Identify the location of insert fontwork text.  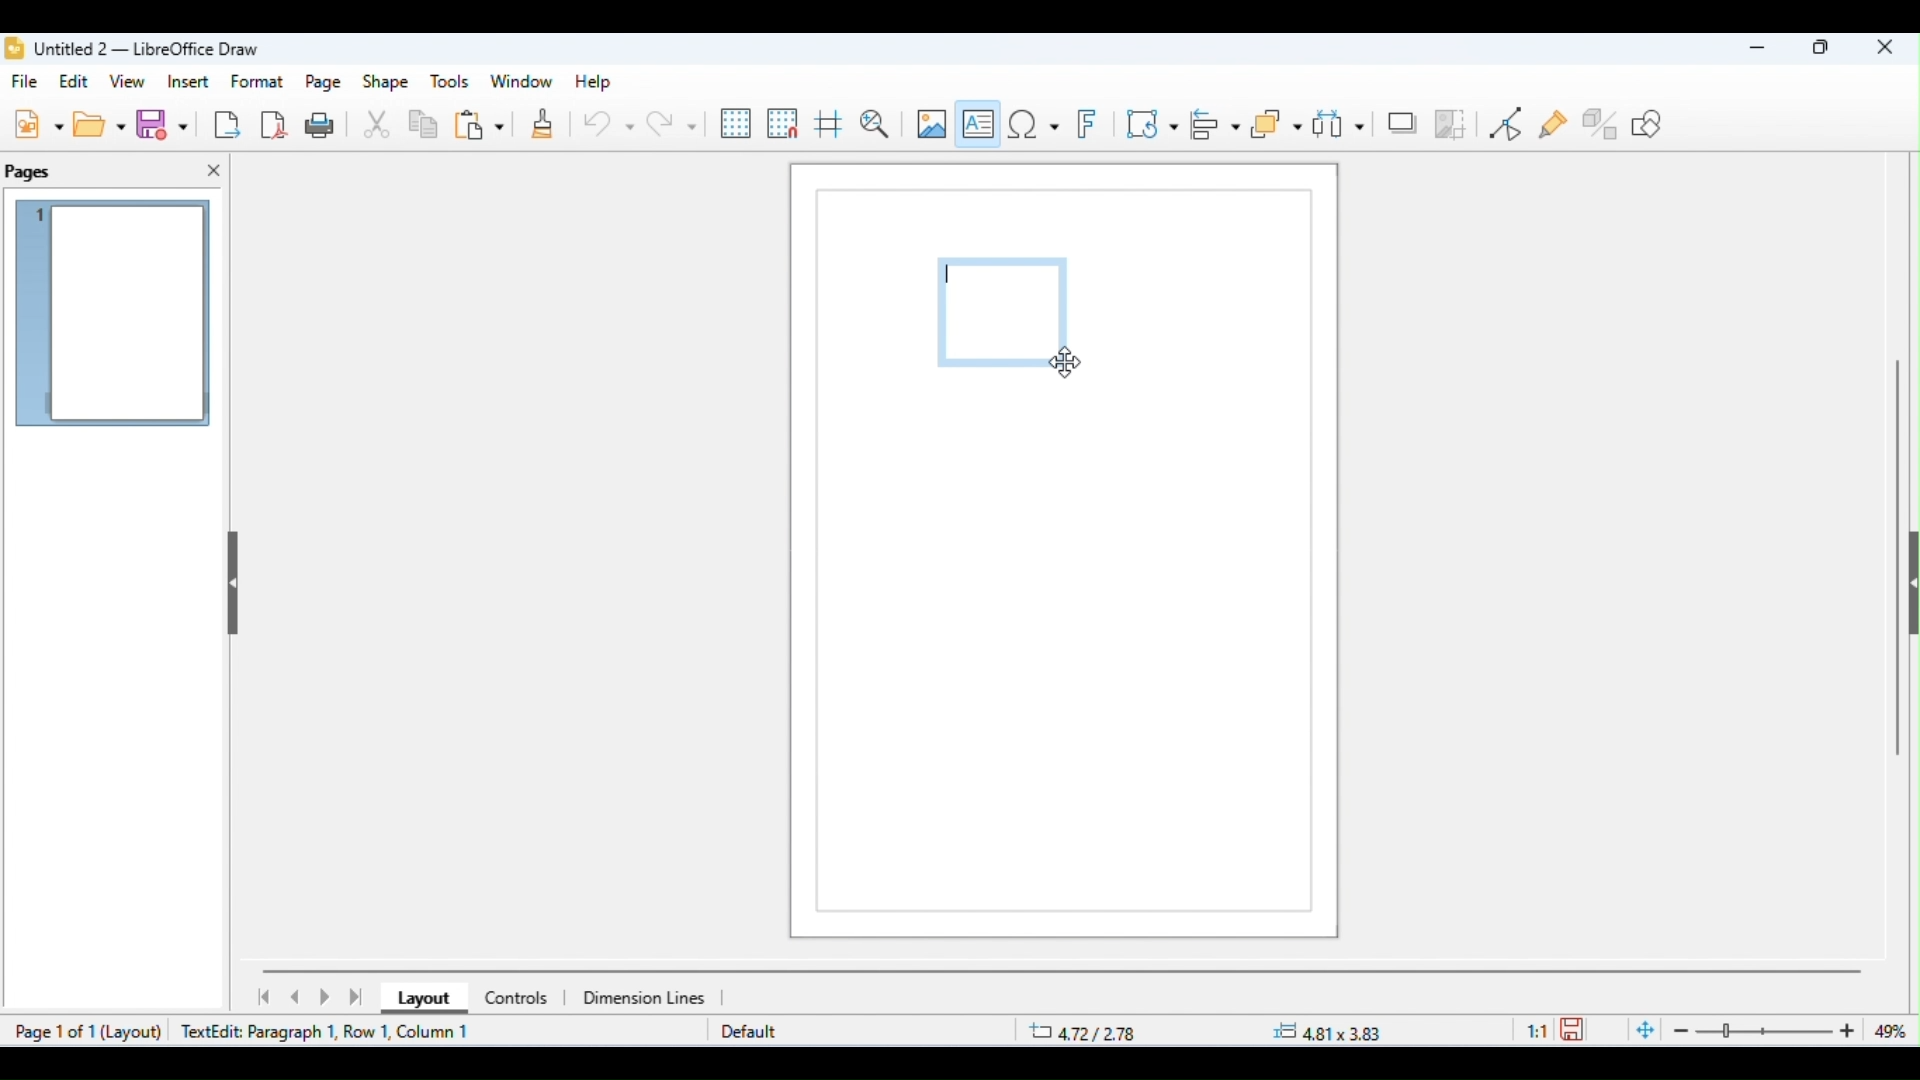
(1091, 125).